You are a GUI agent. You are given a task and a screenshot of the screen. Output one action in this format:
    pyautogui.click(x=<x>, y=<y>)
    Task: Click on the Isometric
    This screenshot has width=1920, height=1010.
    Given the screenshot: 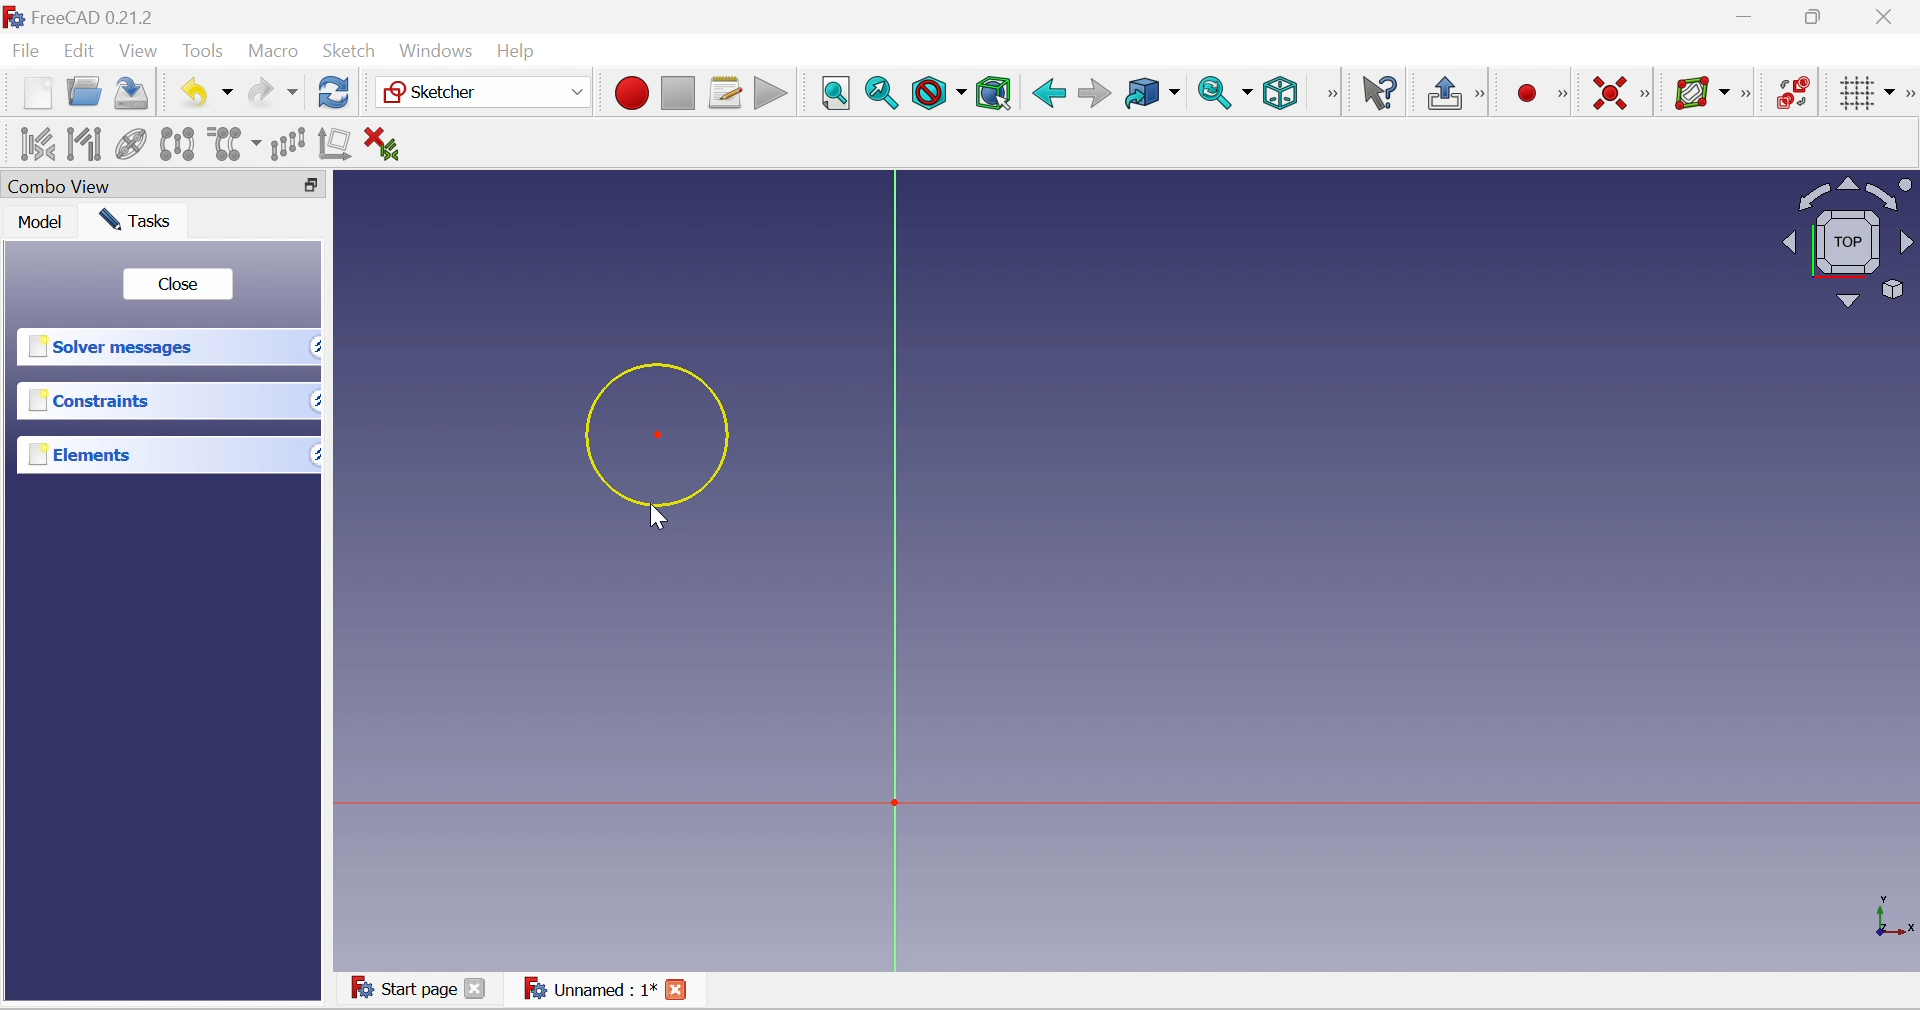 What is the action you would take?
    pyautogui.click(x=1279, y=93)
    